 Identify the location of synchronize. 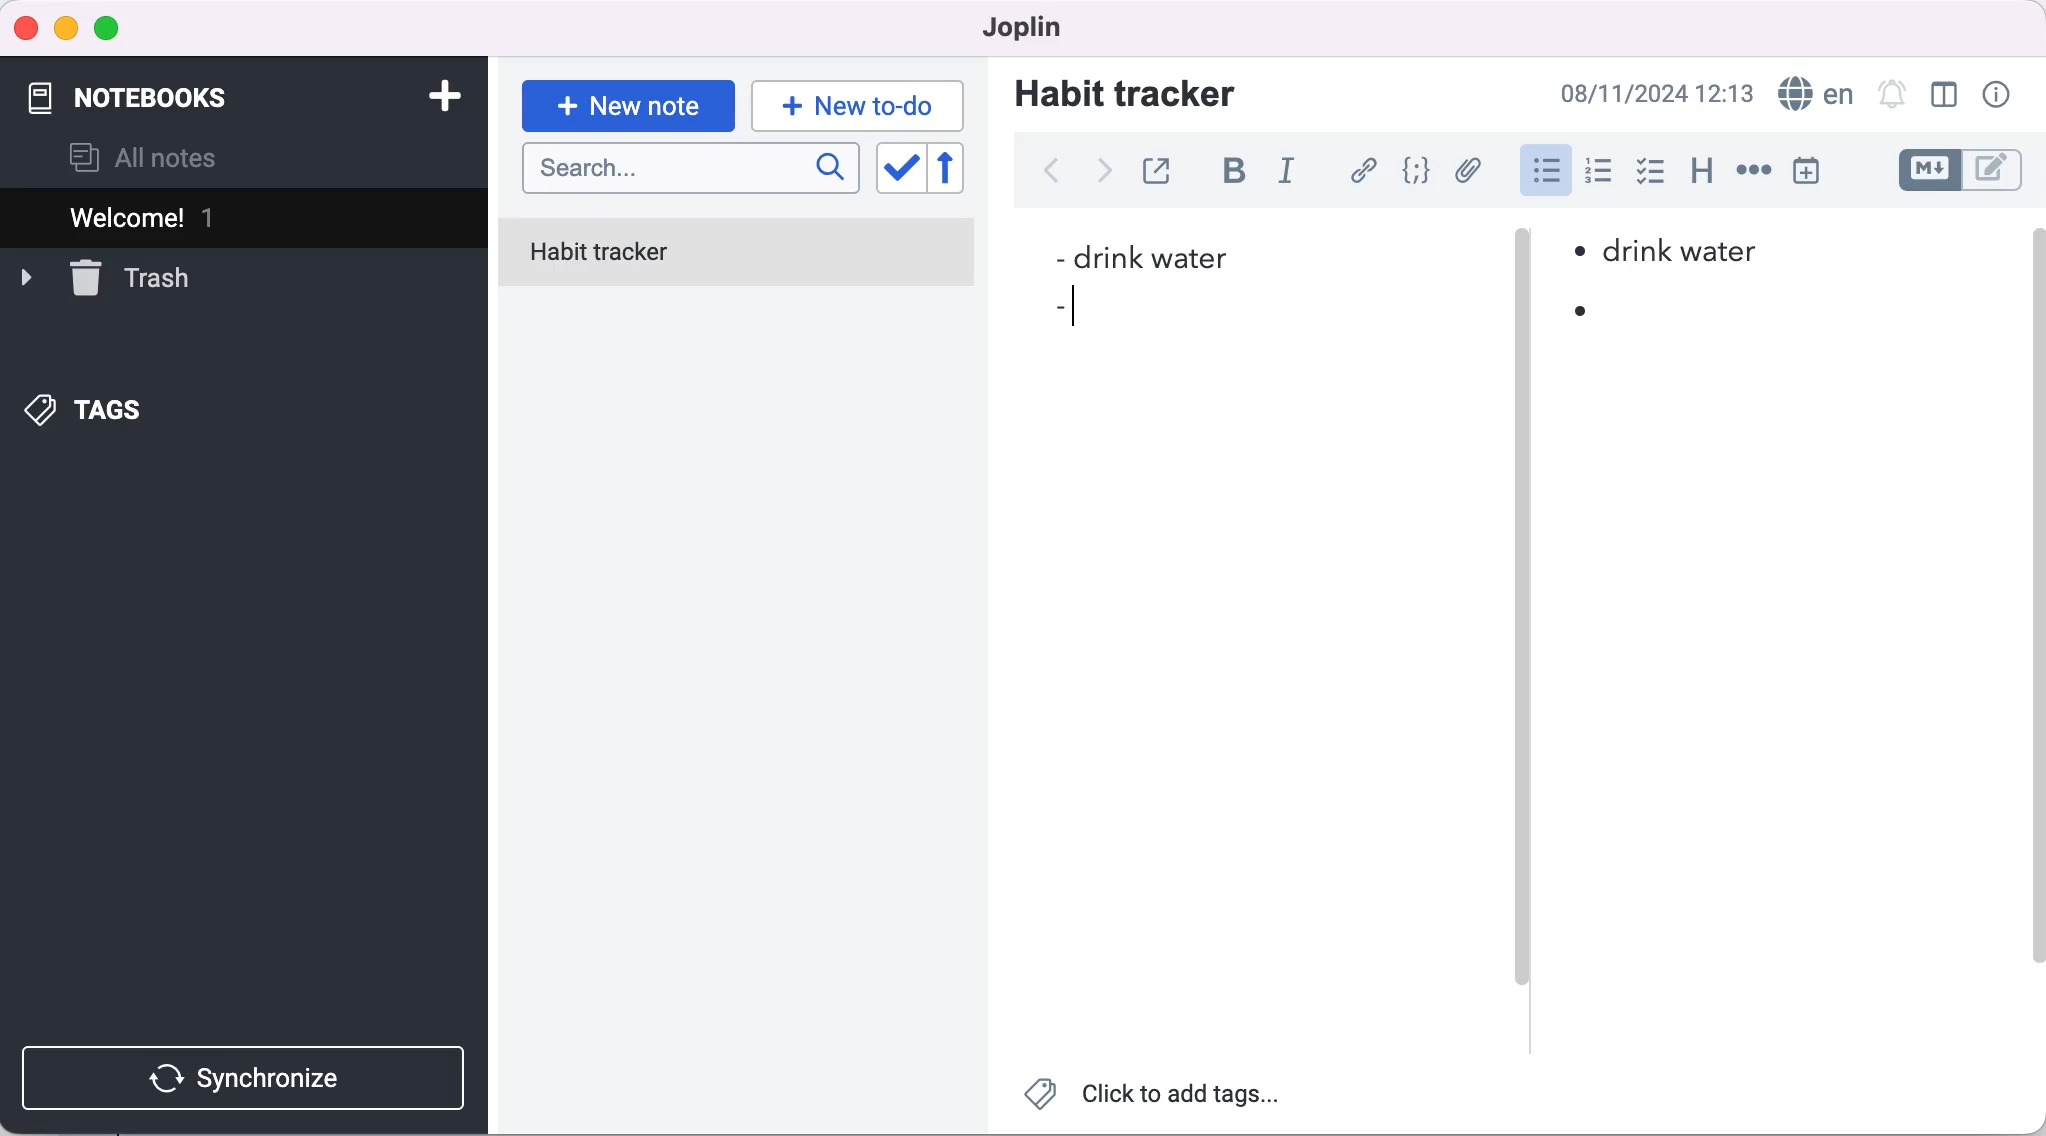
(248, 1078).